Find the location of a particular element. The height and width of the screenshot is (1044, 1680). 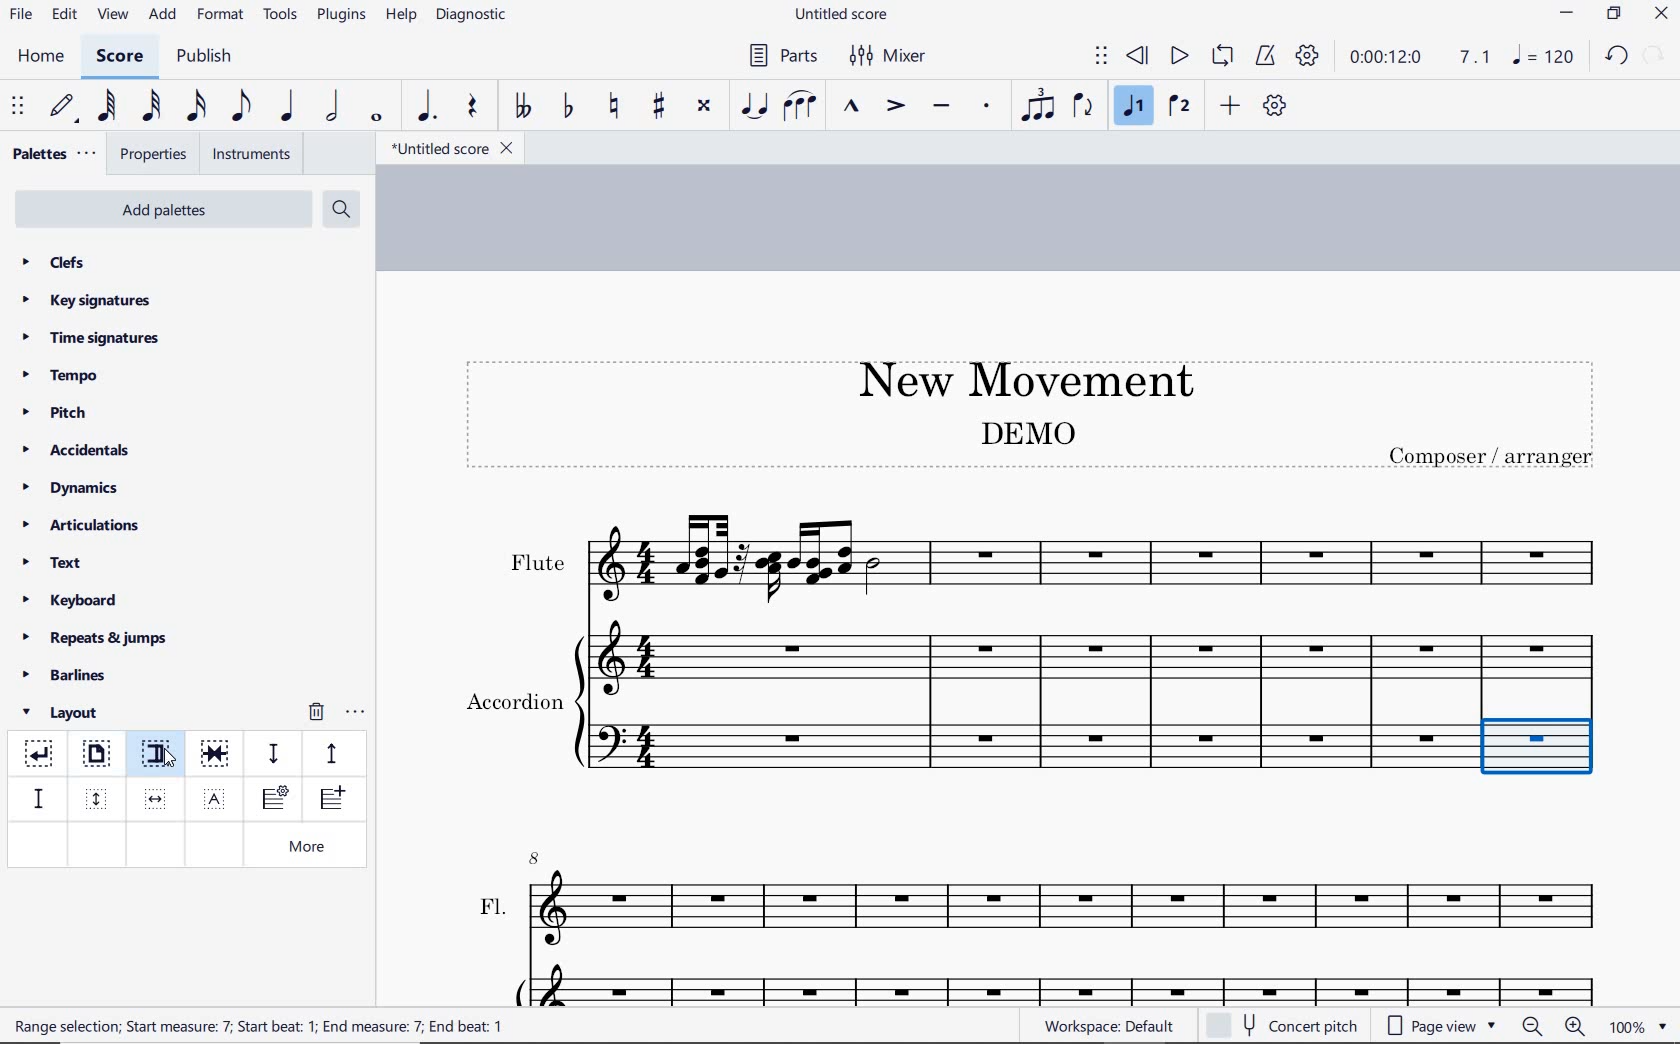

eighth note is located at coordinates (241, 110).